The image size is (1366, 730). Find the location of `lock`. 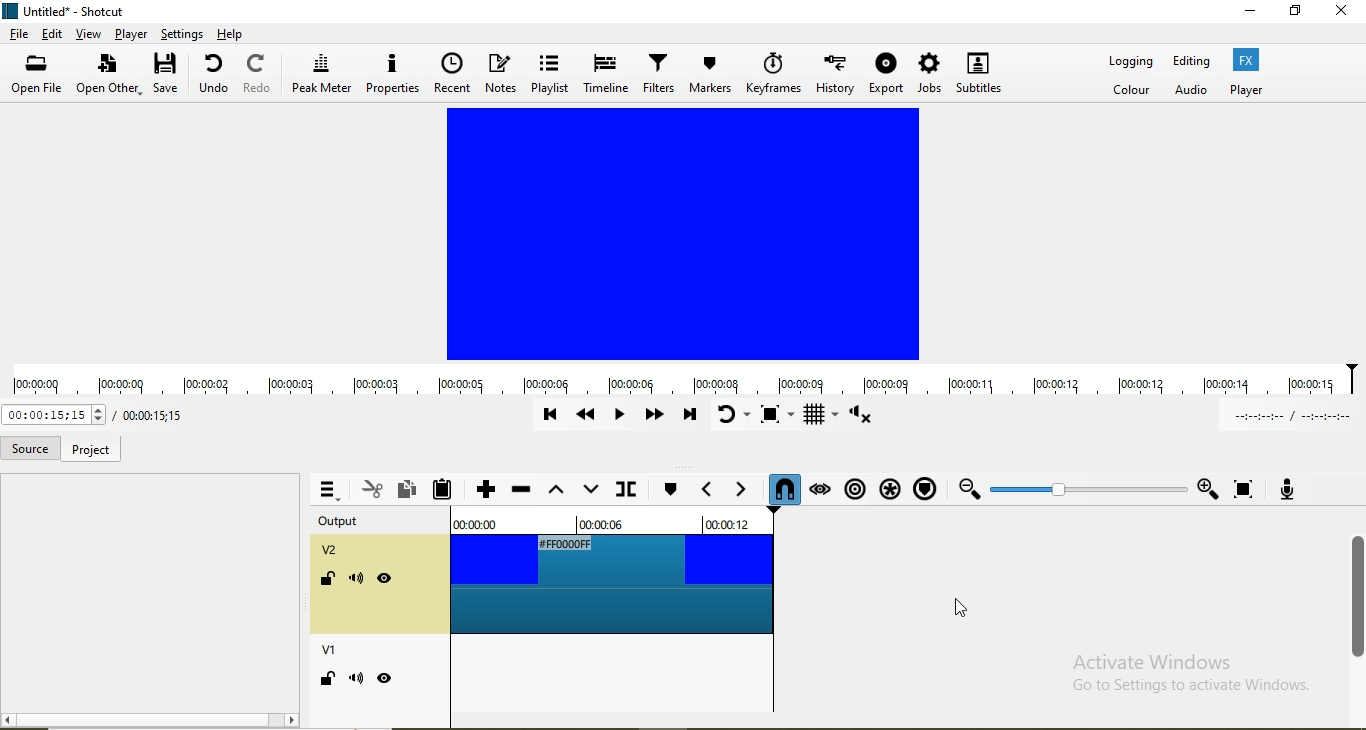

lock is located at coordinates (326, 680).